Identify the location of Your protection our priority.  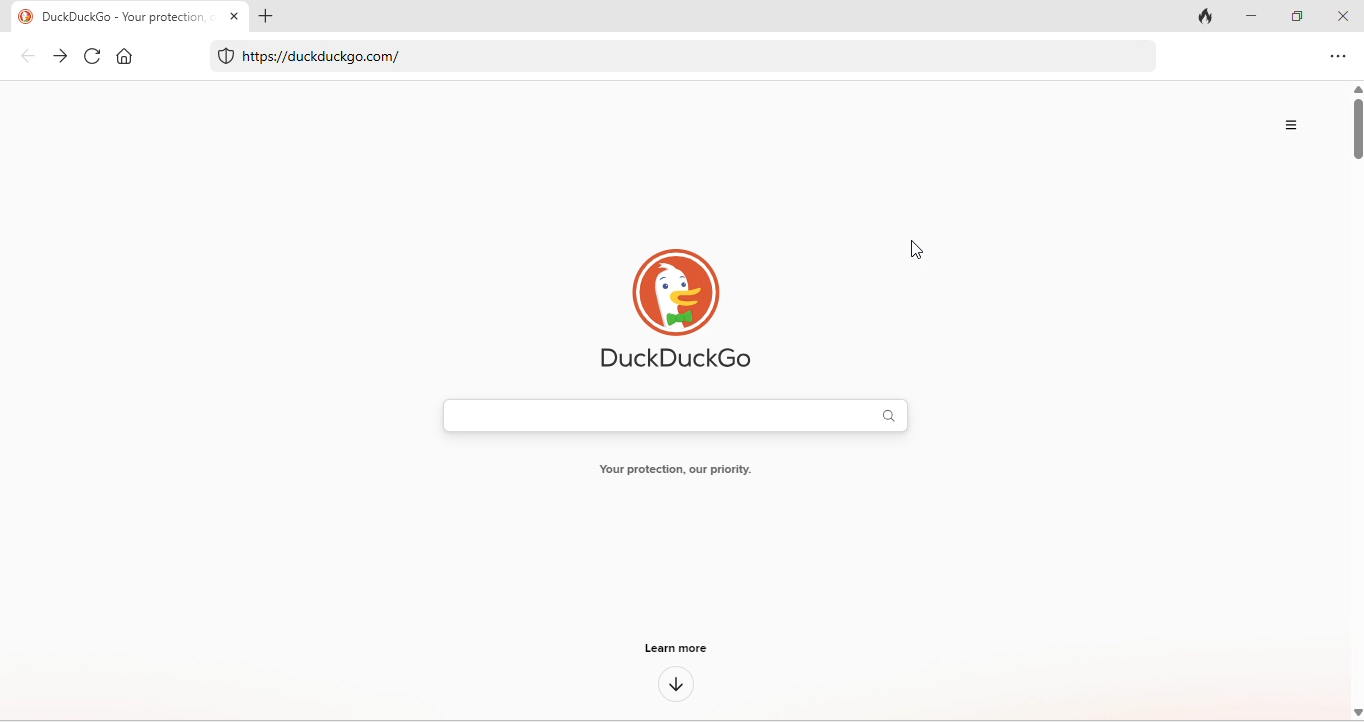
(682, 470).